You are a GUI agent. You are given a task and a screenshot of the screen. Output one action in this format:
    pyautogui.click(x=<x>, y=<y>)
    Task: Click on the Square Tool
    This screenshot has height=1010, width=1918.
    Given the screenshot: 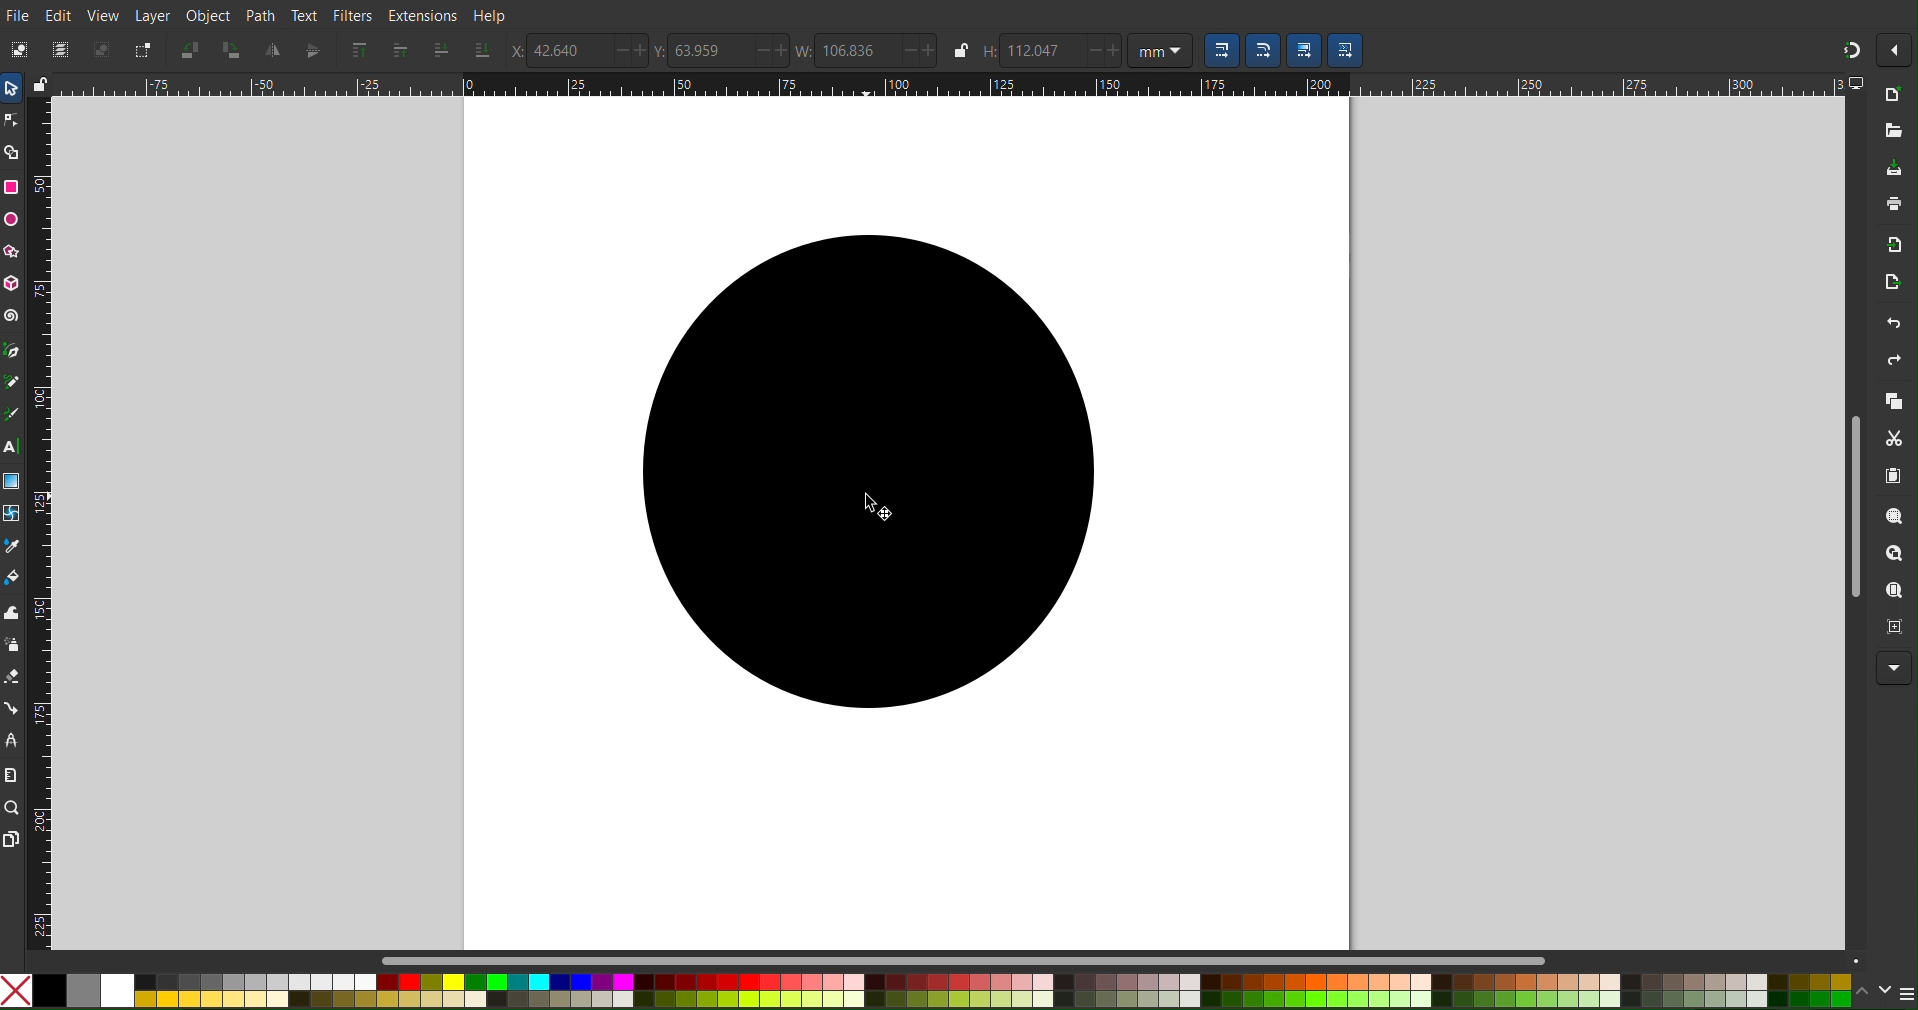 What is the action you would take?
    pyautogui.click(x=12, y=188)
    